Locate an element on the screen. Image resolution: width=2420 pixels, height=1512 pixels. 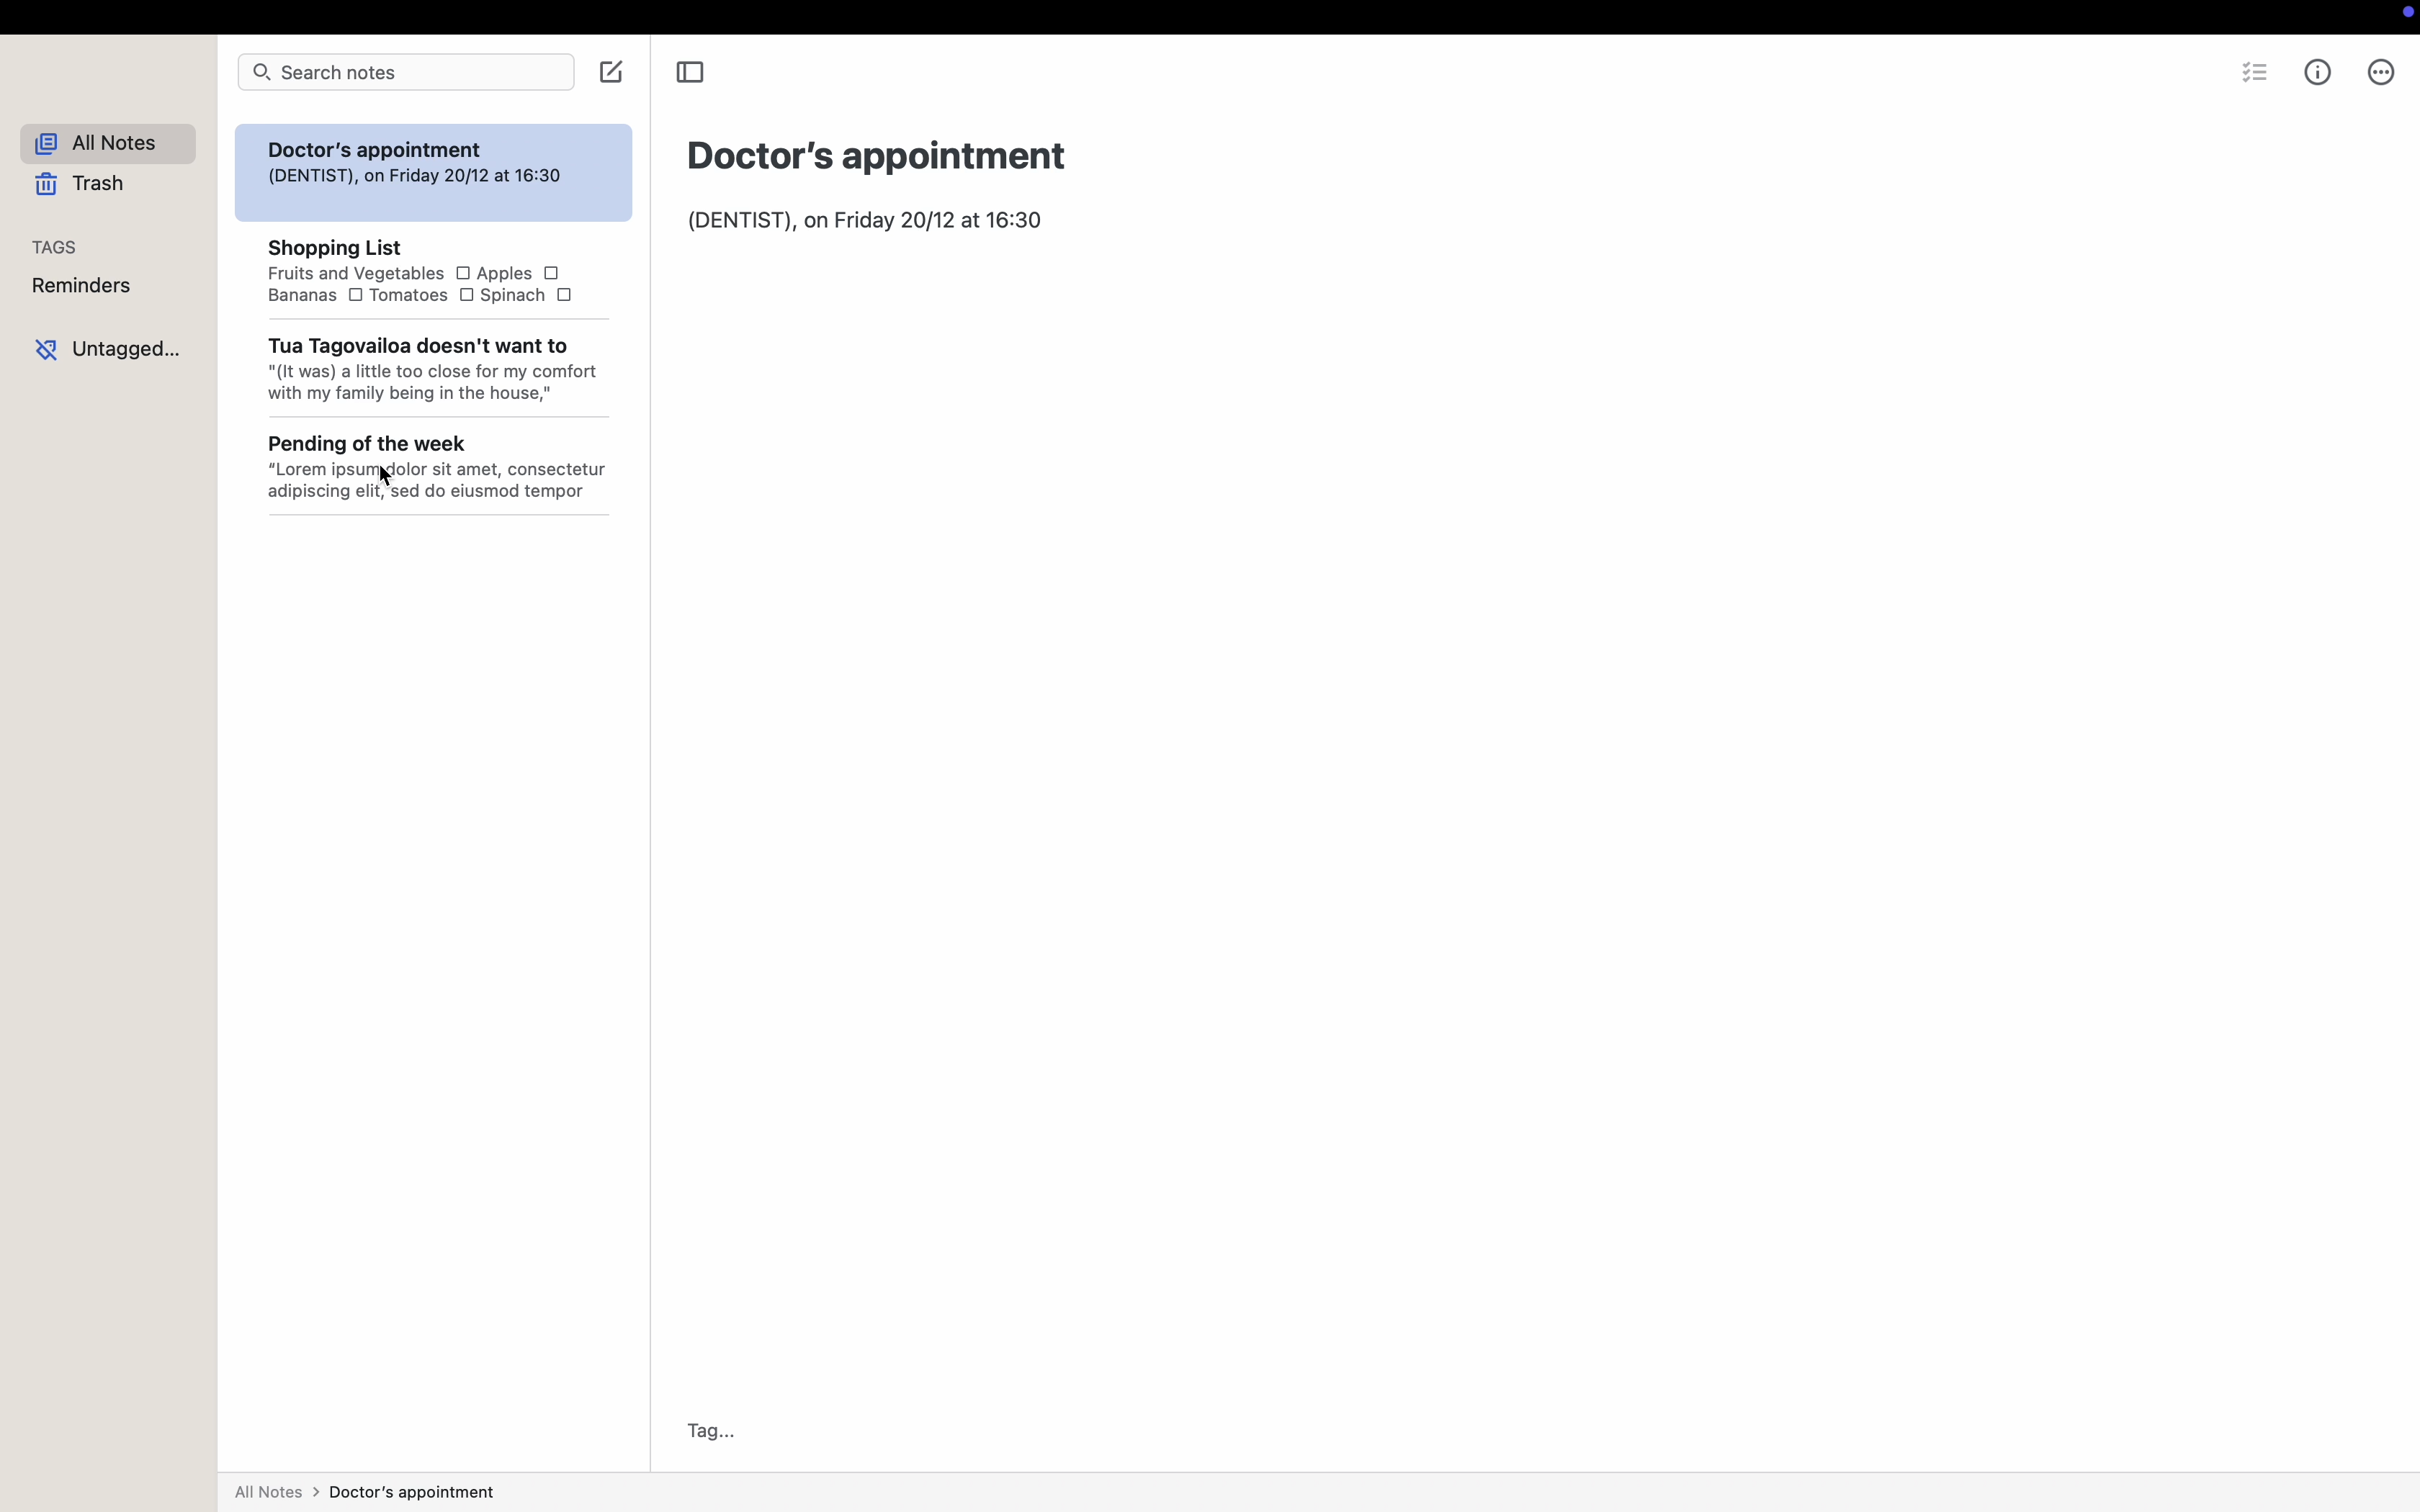
Doctor's appointment
(DENTIST), on Friday 20/12 at 16:30 is located at coordinates (437, 174).